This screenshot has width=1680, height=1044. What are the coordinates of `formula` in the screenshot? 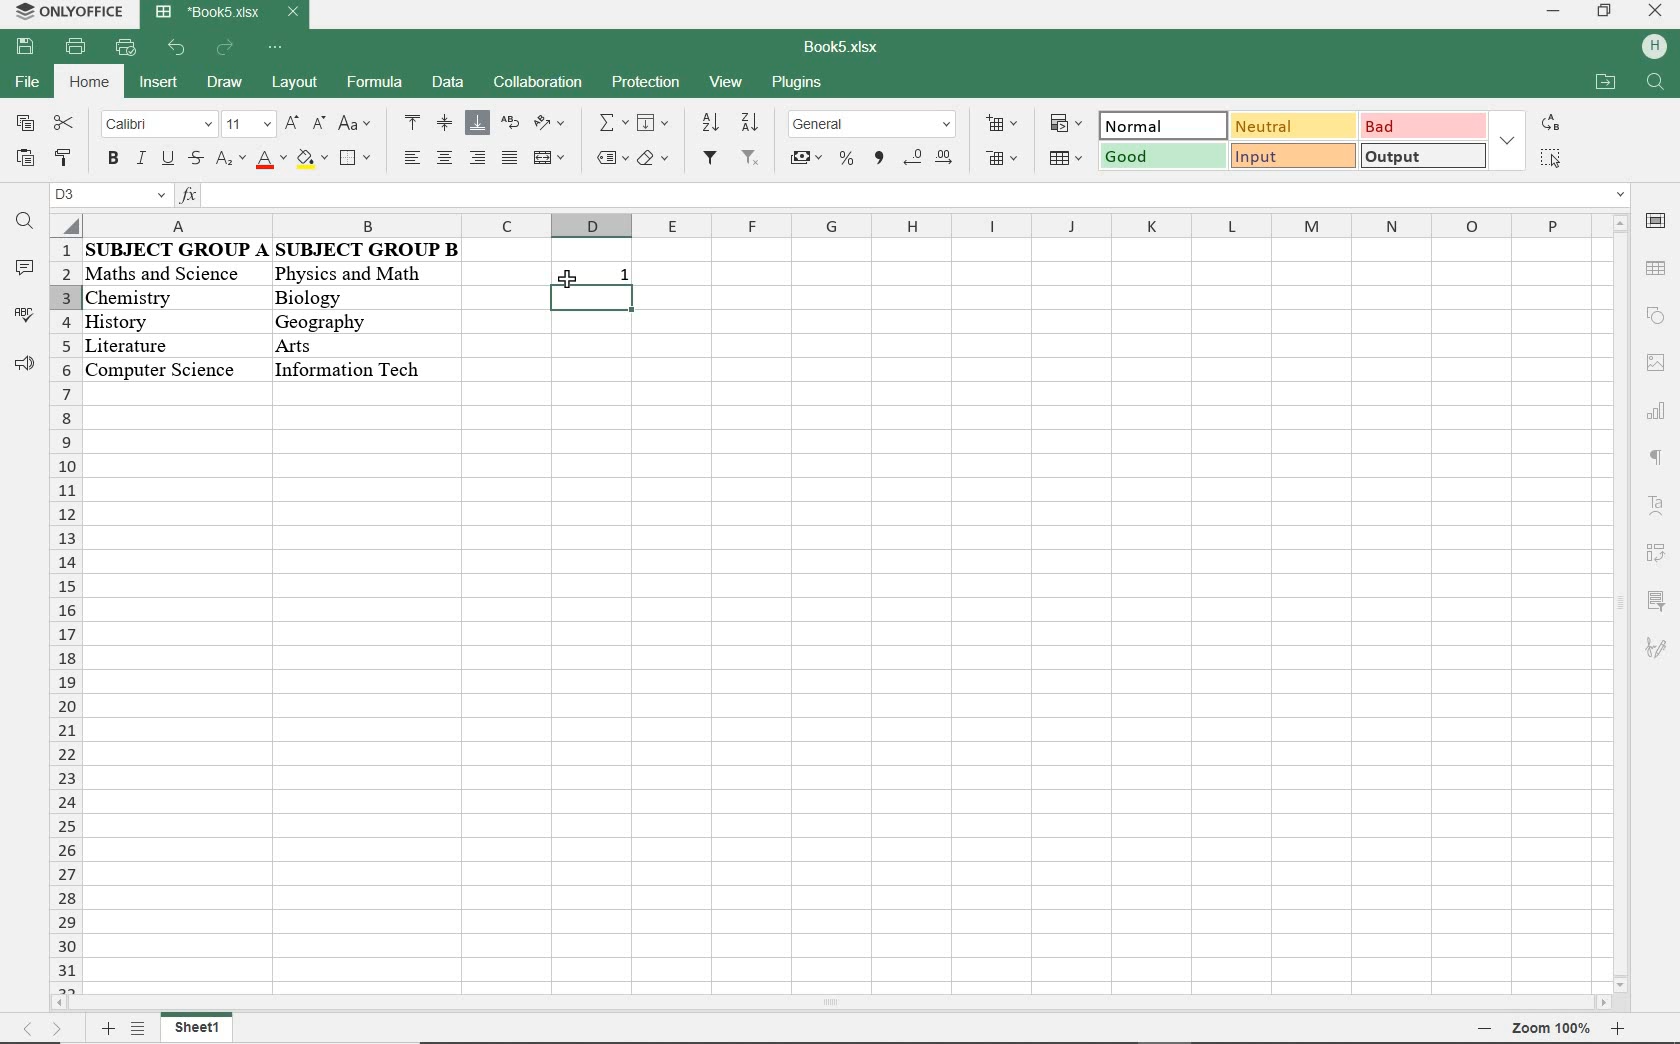 It's located at (372, 81).